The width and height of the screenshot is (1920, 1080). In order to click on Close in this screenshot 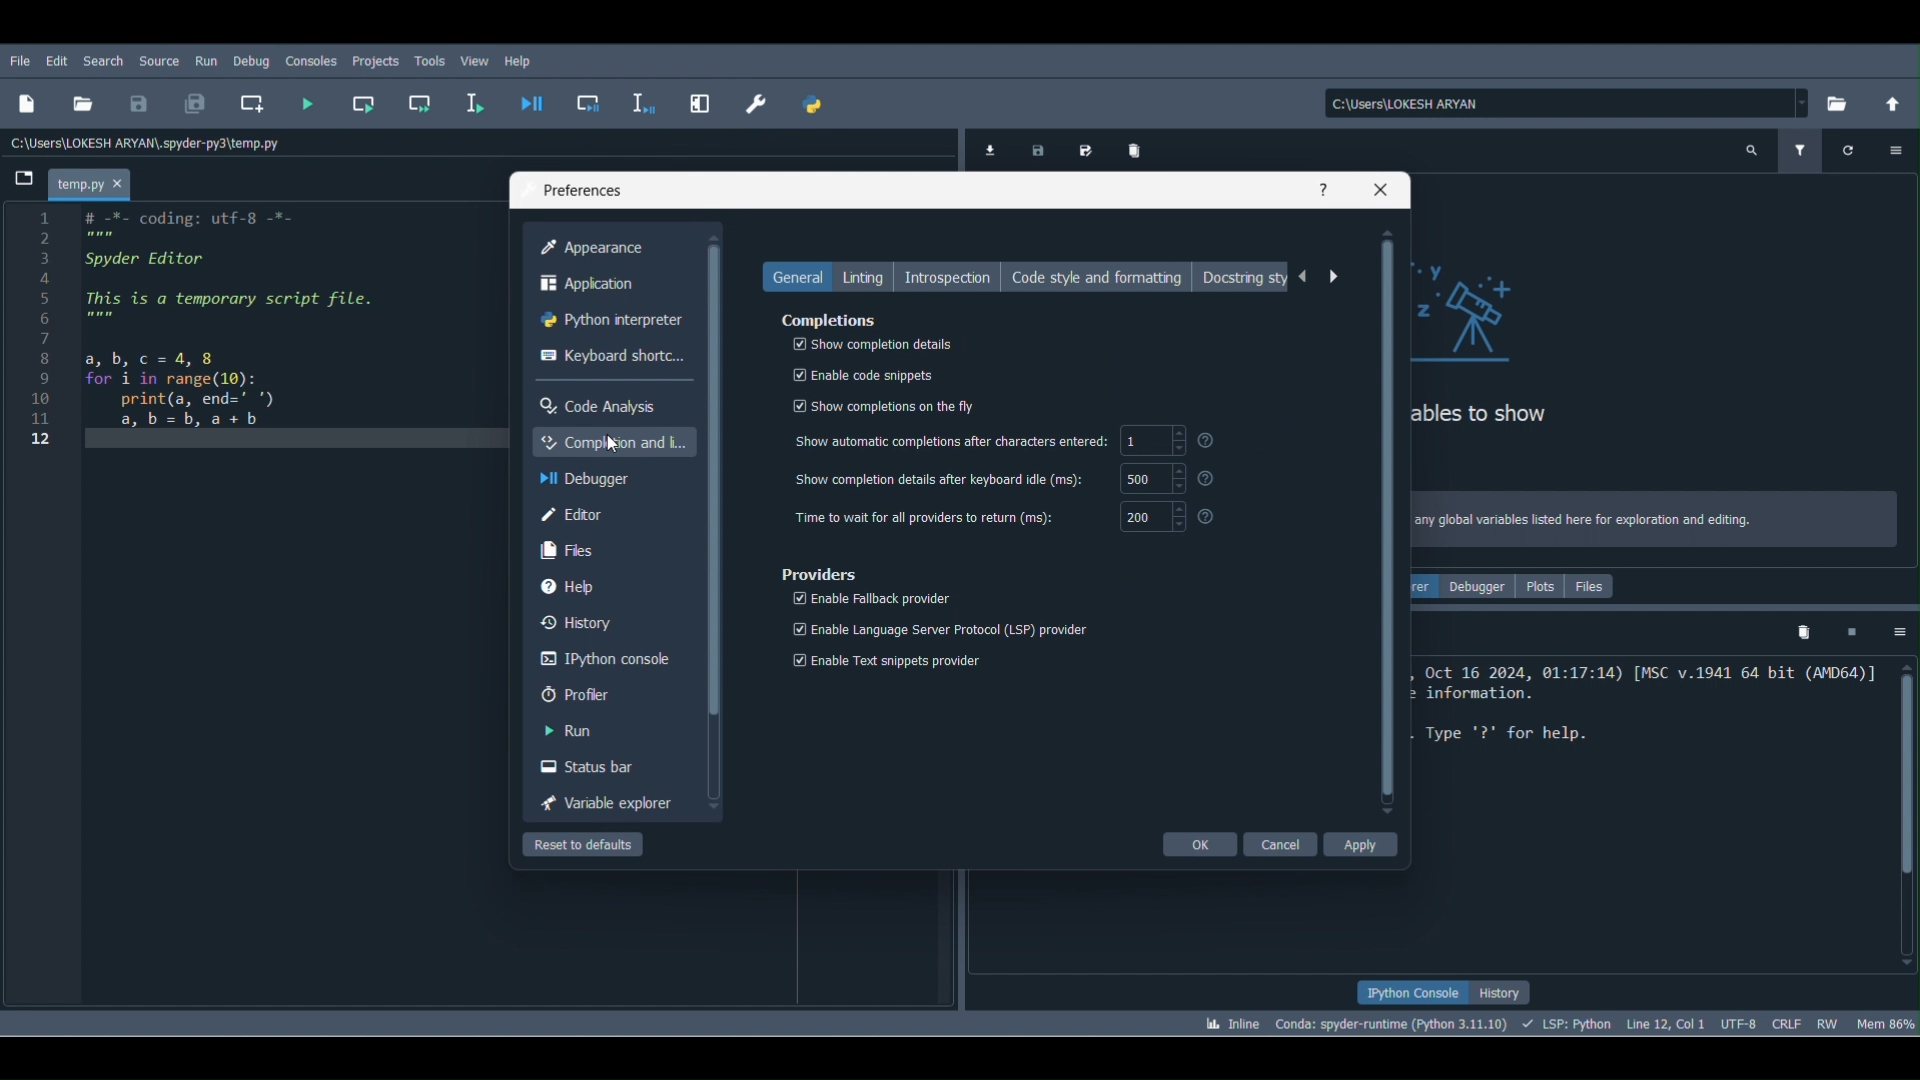, I will do `click(1383, 188)`.